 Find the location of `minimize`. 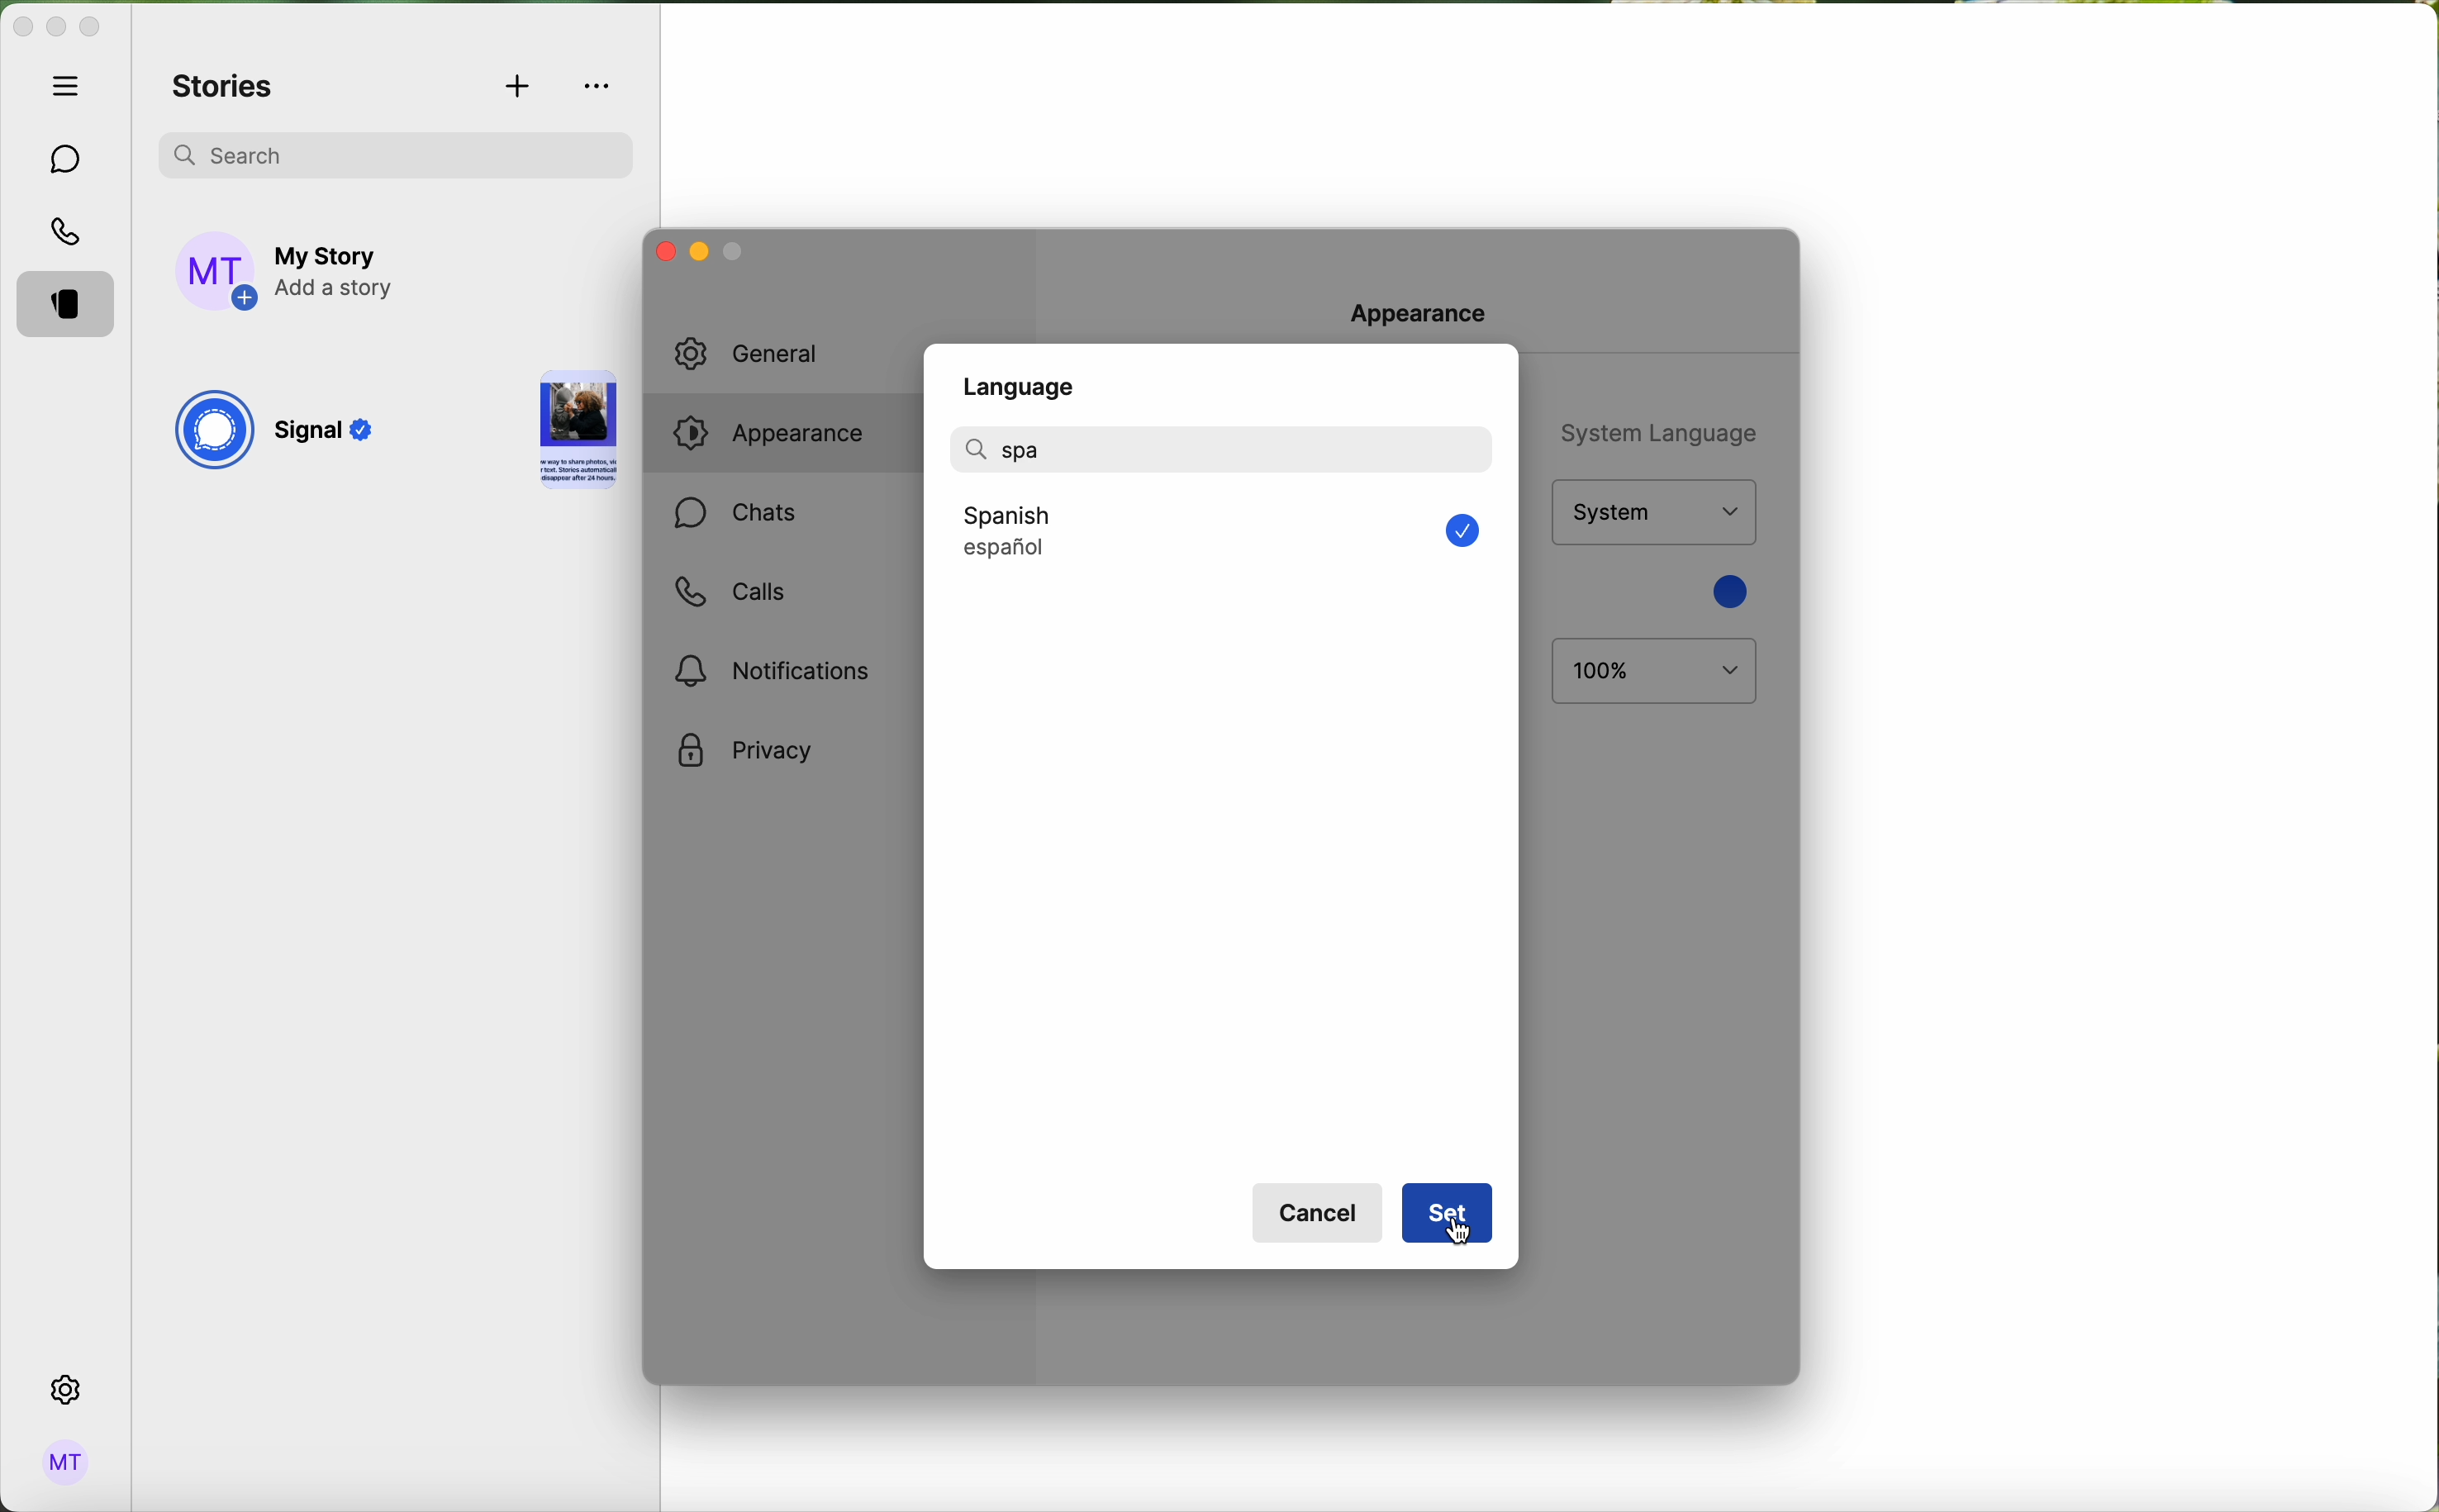

minimize is located at coordinates (56, 29).